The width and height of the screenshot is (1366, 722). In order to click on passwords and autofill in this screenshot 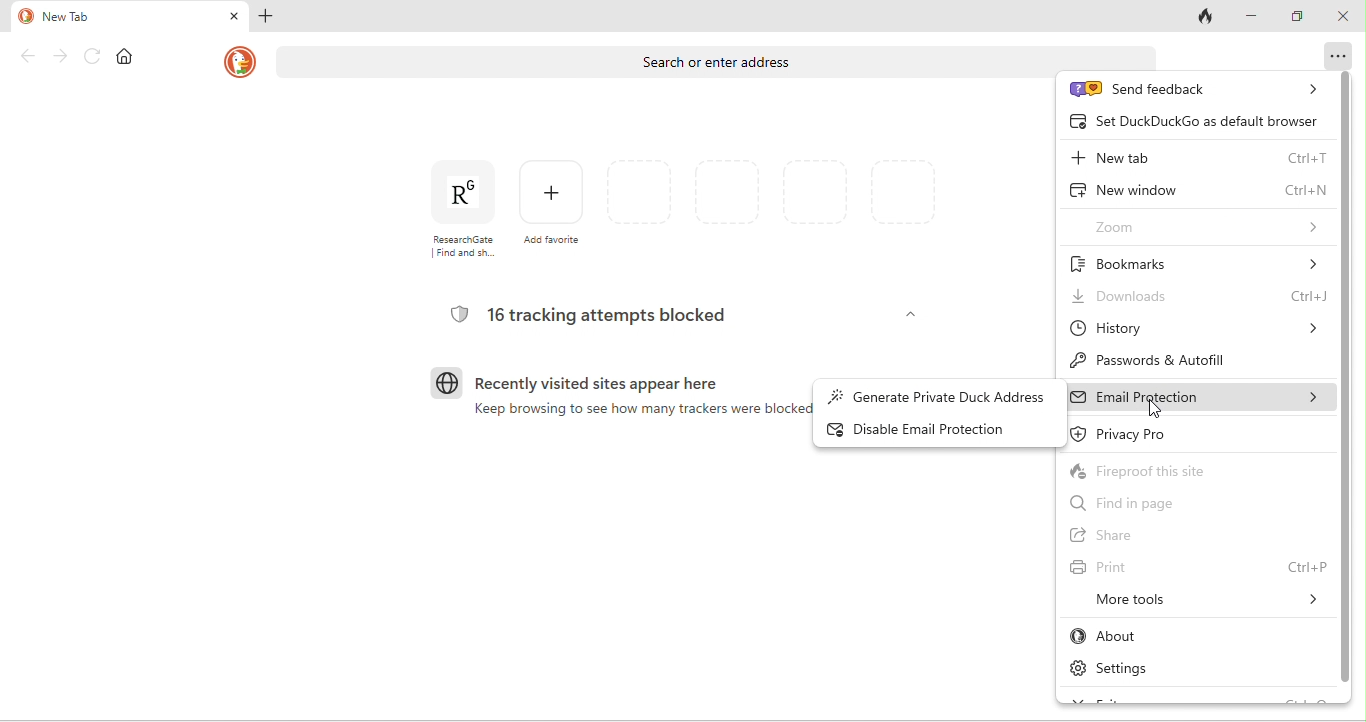, I will do `click(1182, 358)`.